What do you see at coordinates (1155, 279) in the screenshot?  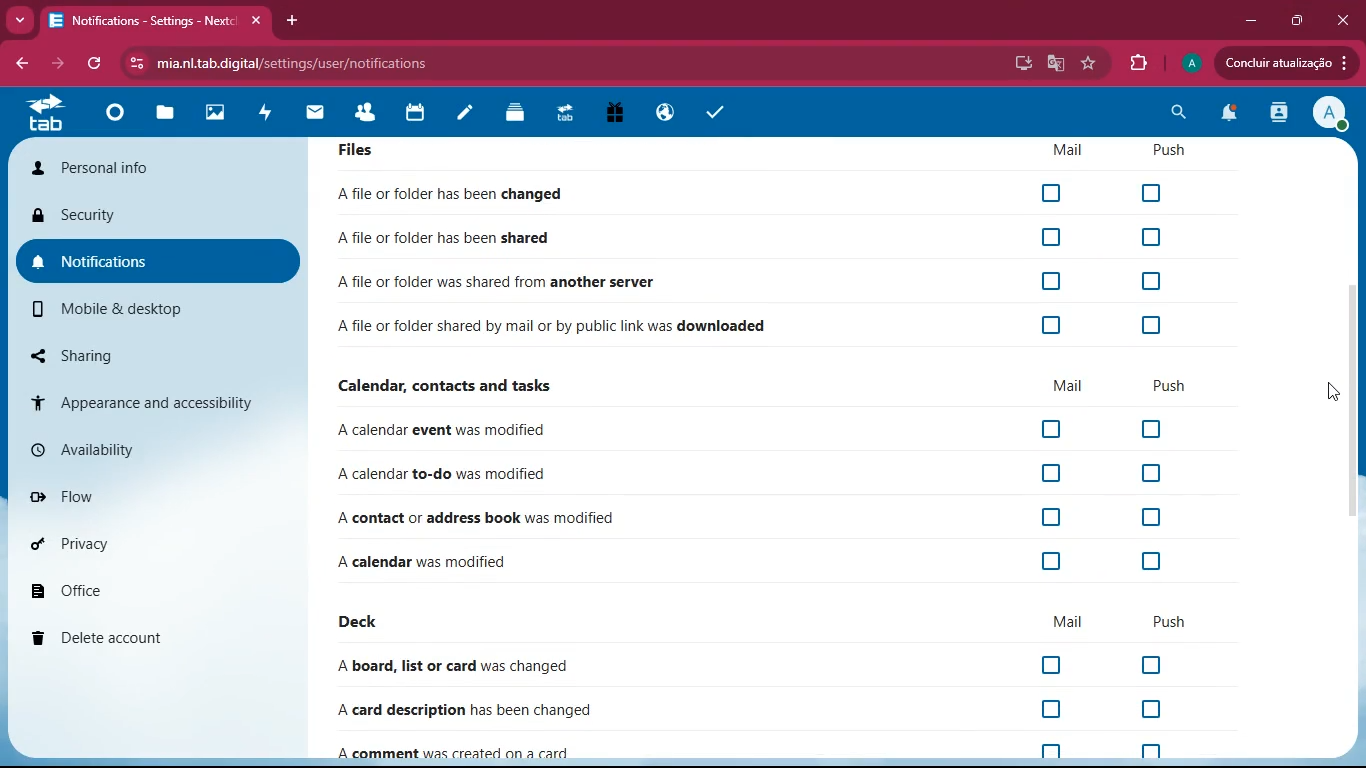 I see `Checkbox` at bounding box center [1155, 279].